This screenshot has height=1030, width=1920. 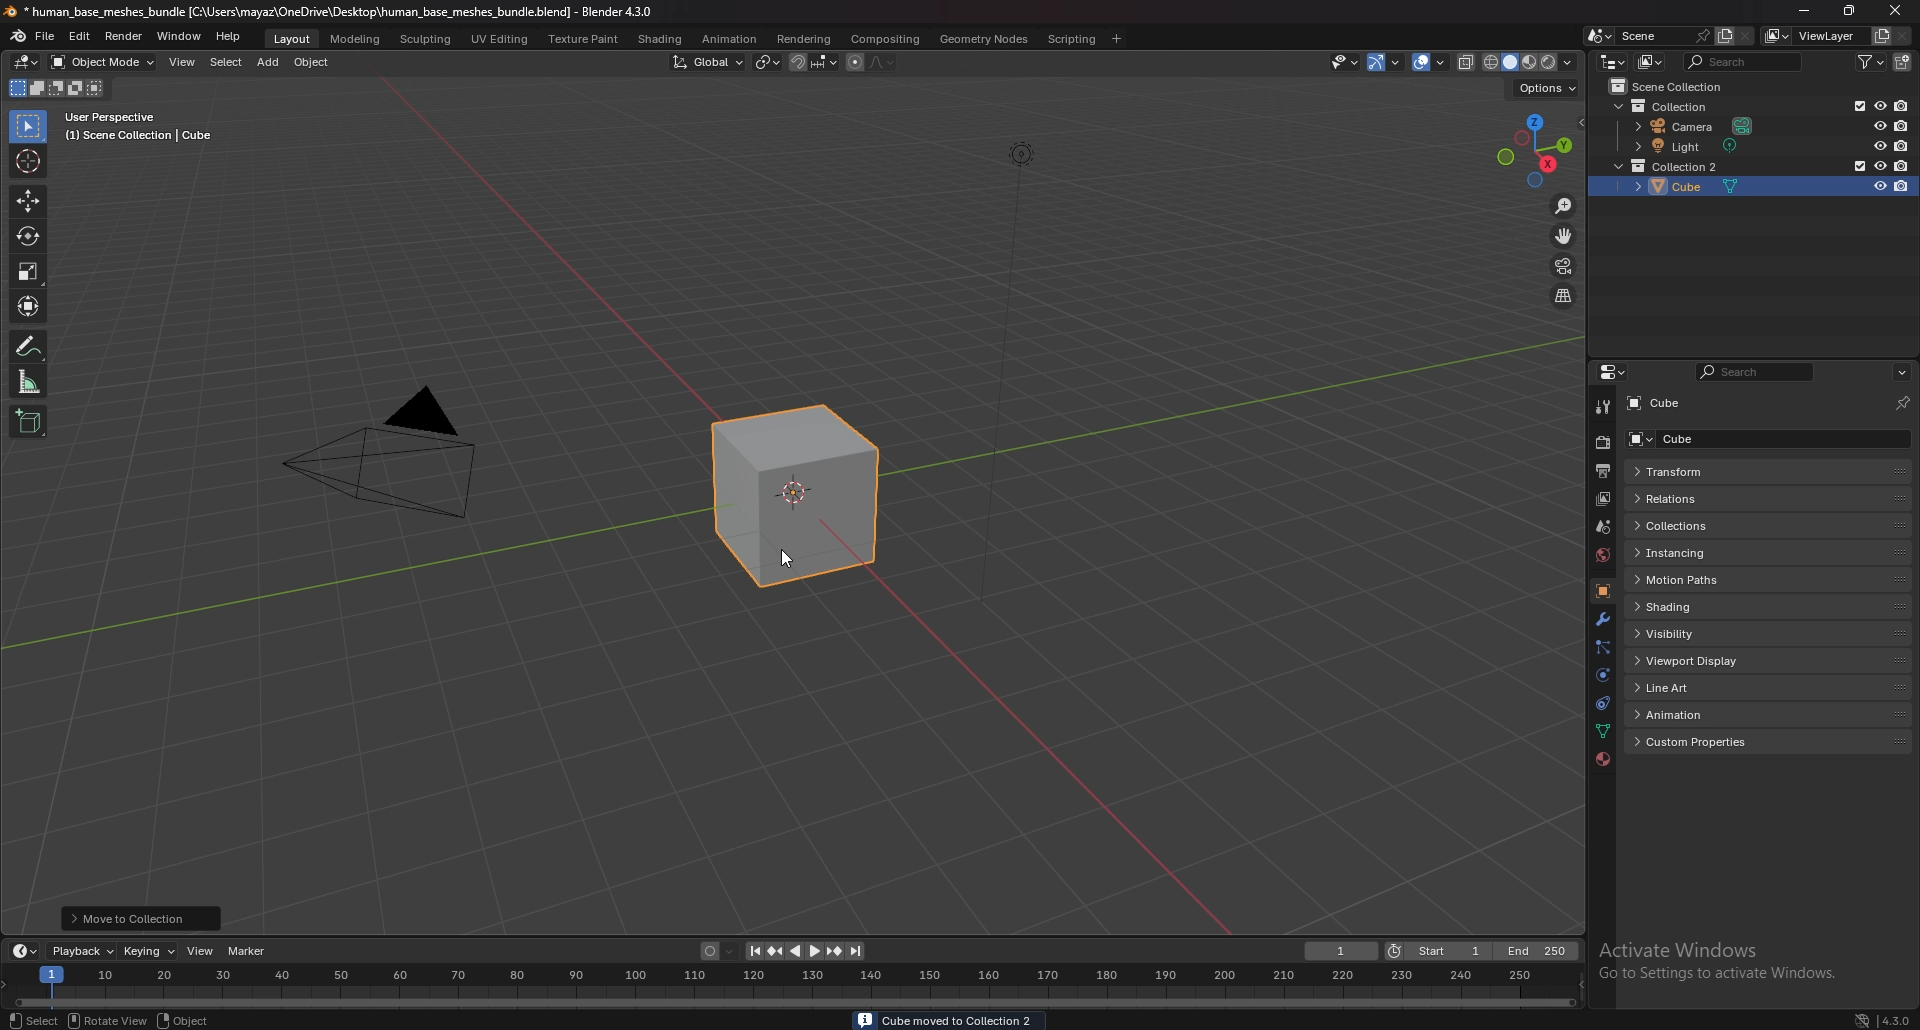 What do you see at coordinates (26, 950) in the screenshot?
I see `editor type` at bounding box center [26, 950].